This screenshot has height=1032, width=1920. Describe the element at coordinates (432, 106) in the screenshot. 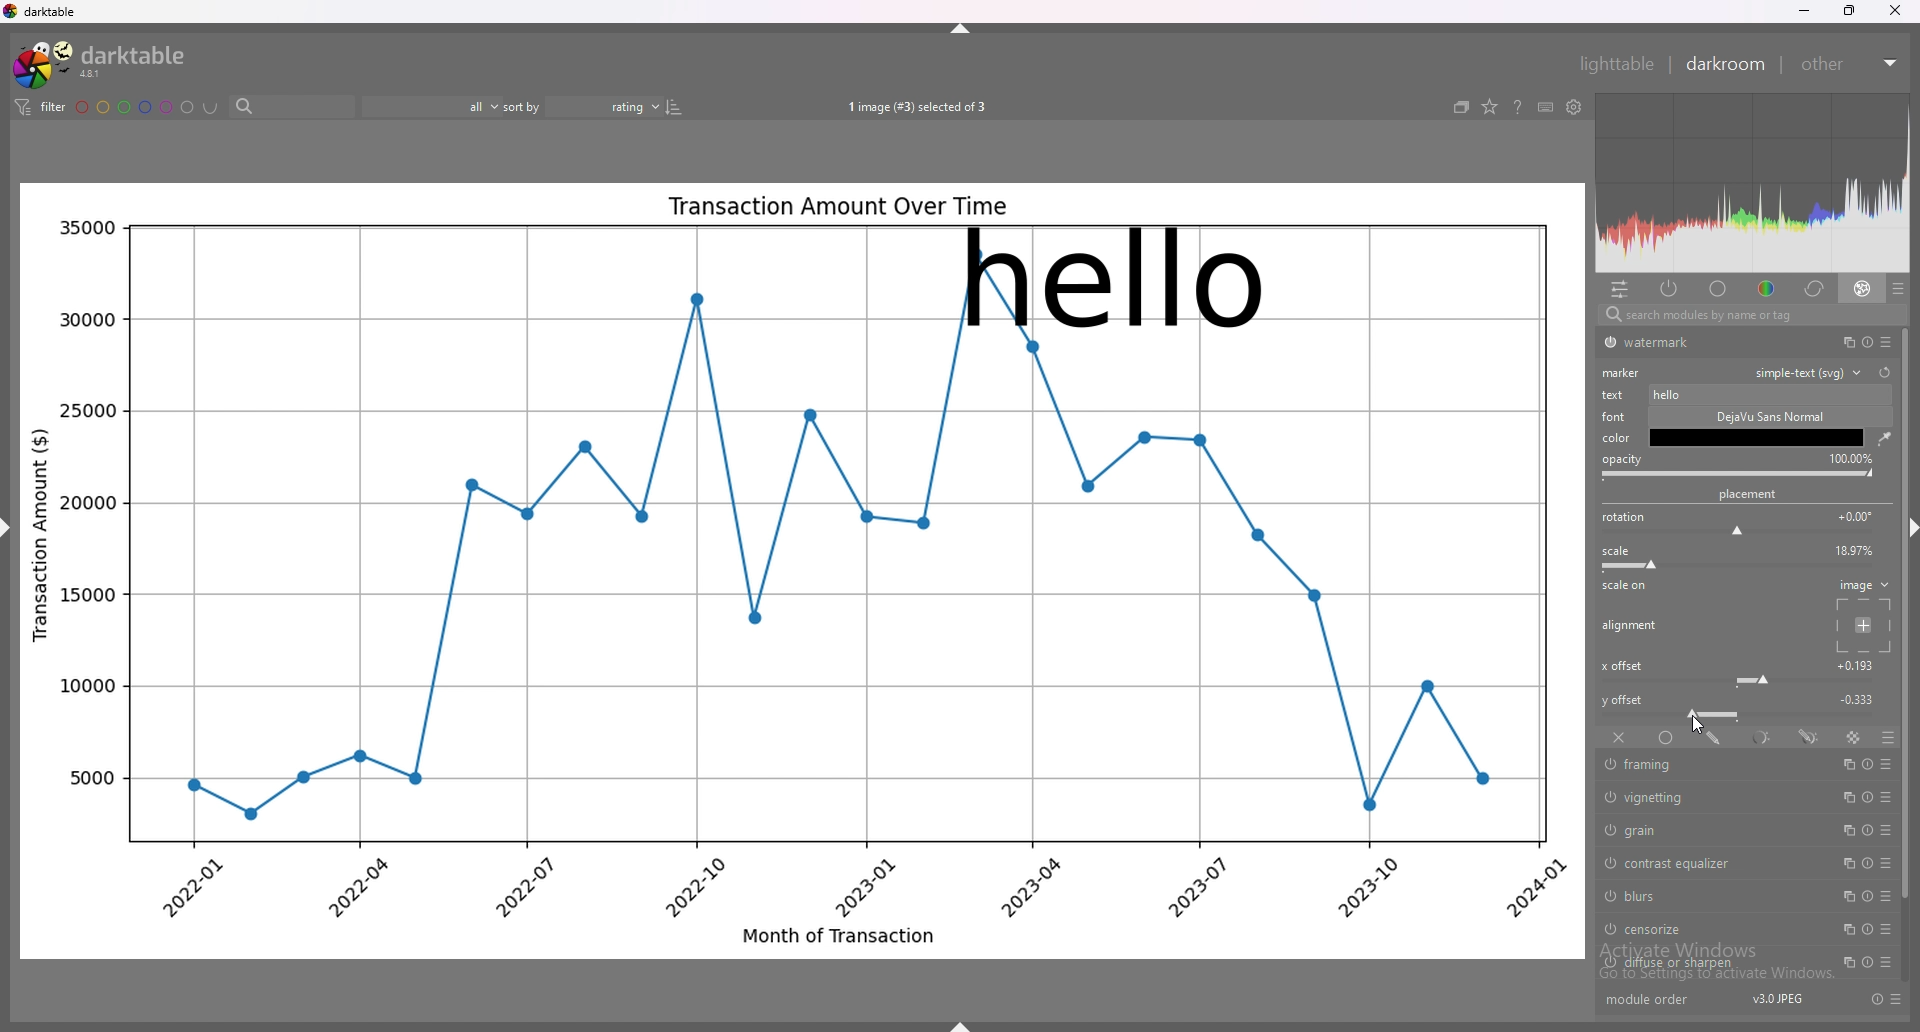

I see `filter by rating` at that location.